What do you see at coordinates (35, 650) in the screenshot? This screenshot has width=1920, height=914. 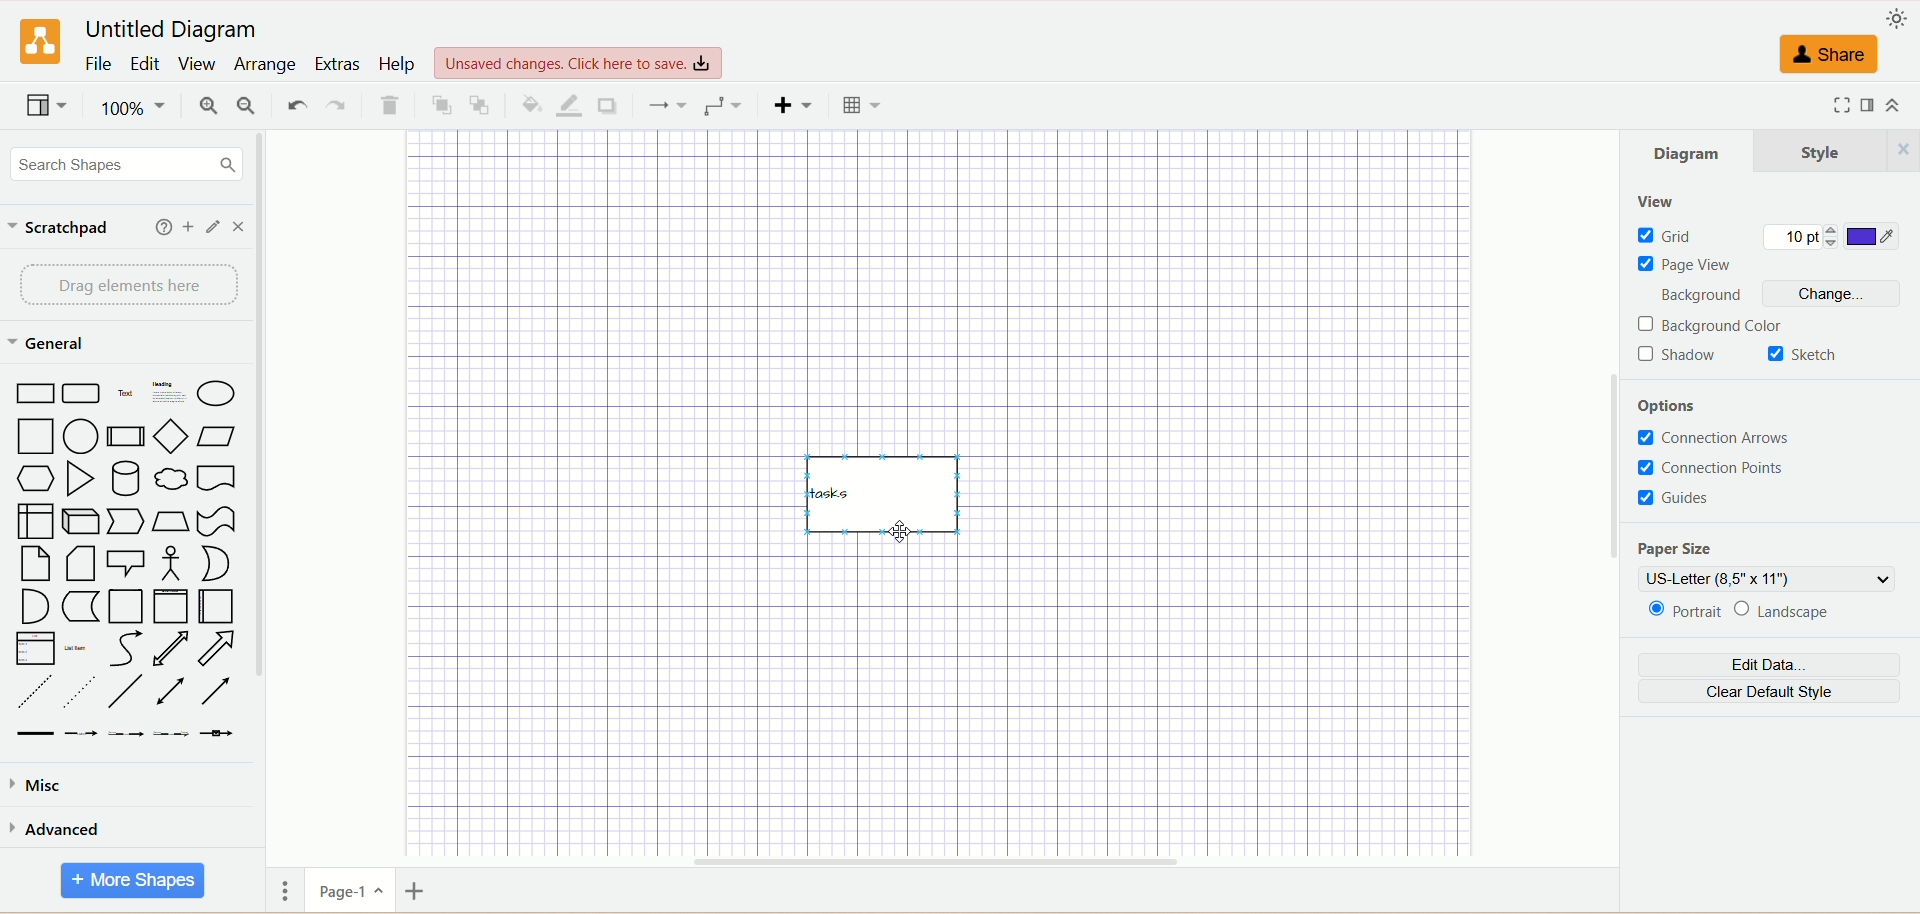 I see `List` at bounding box center [35, 650].